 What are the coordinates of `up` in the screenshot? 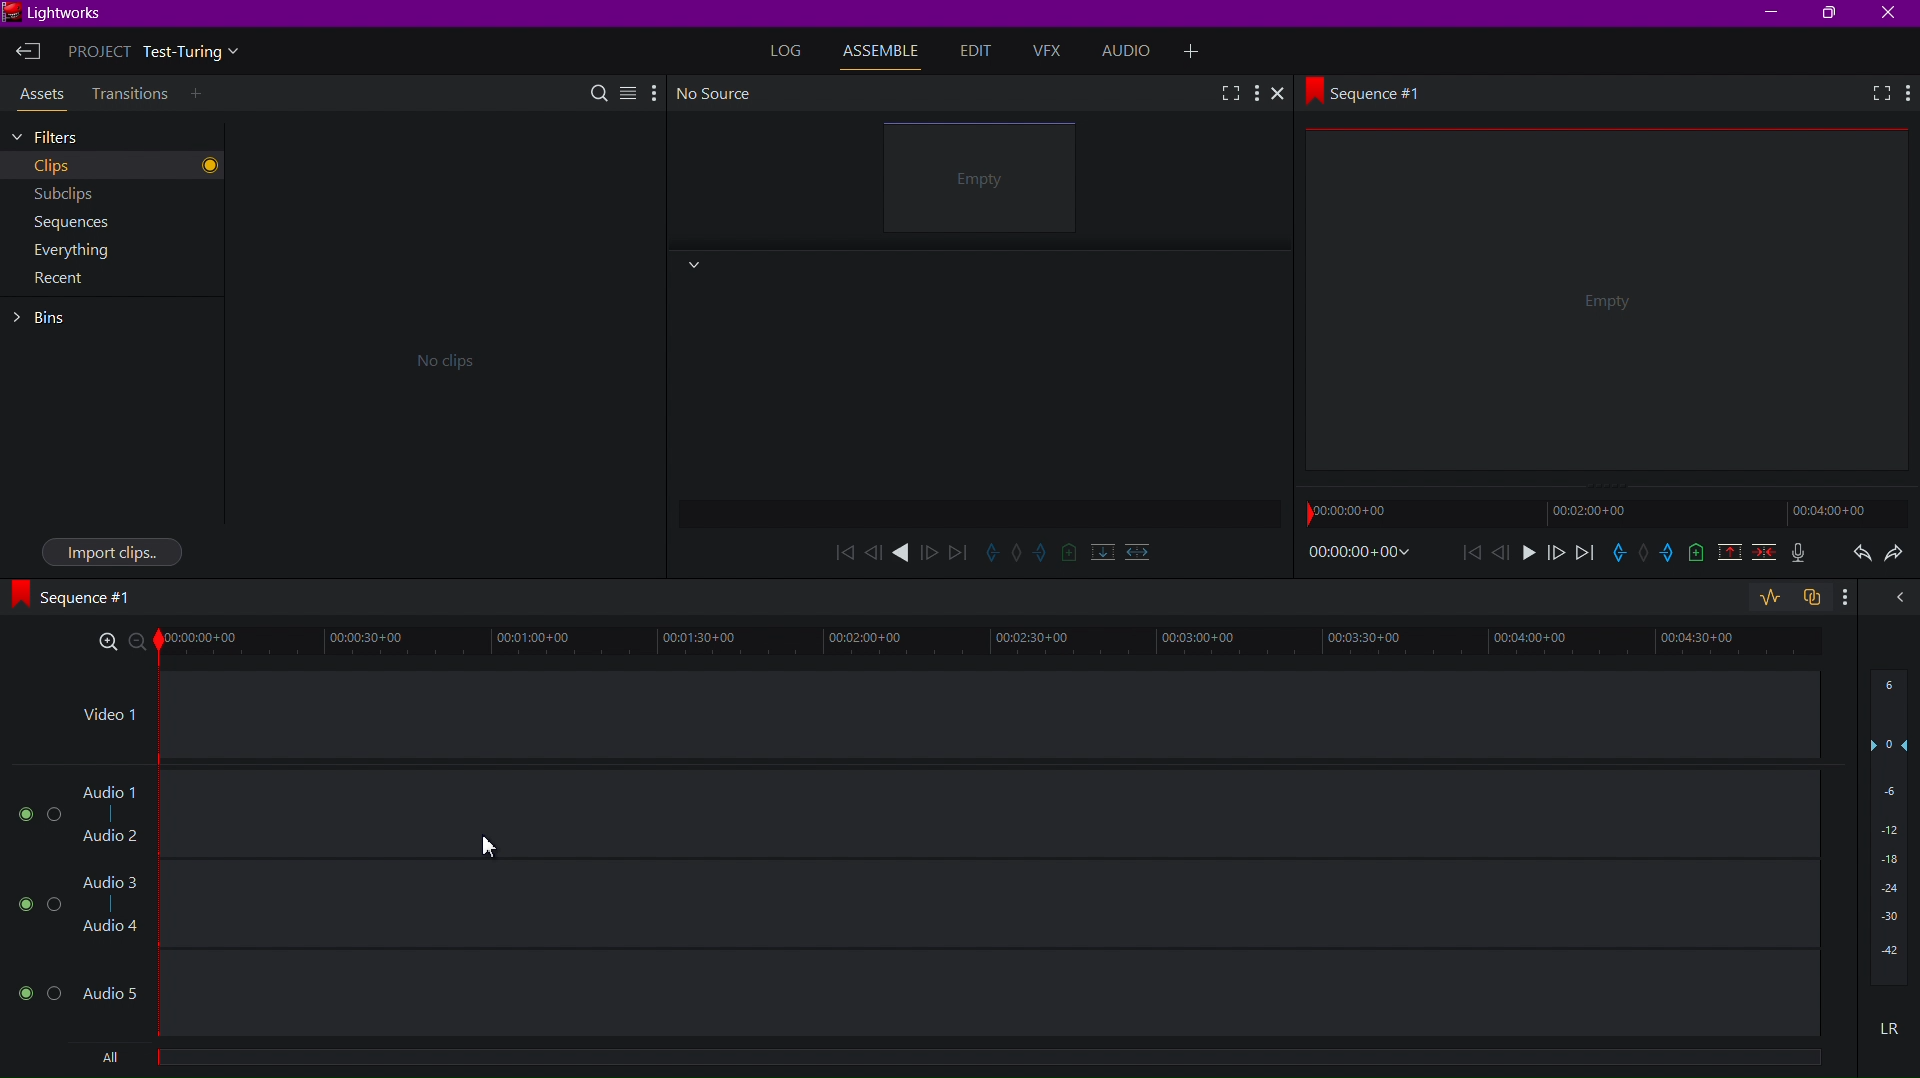 It's located at (1726, 555).